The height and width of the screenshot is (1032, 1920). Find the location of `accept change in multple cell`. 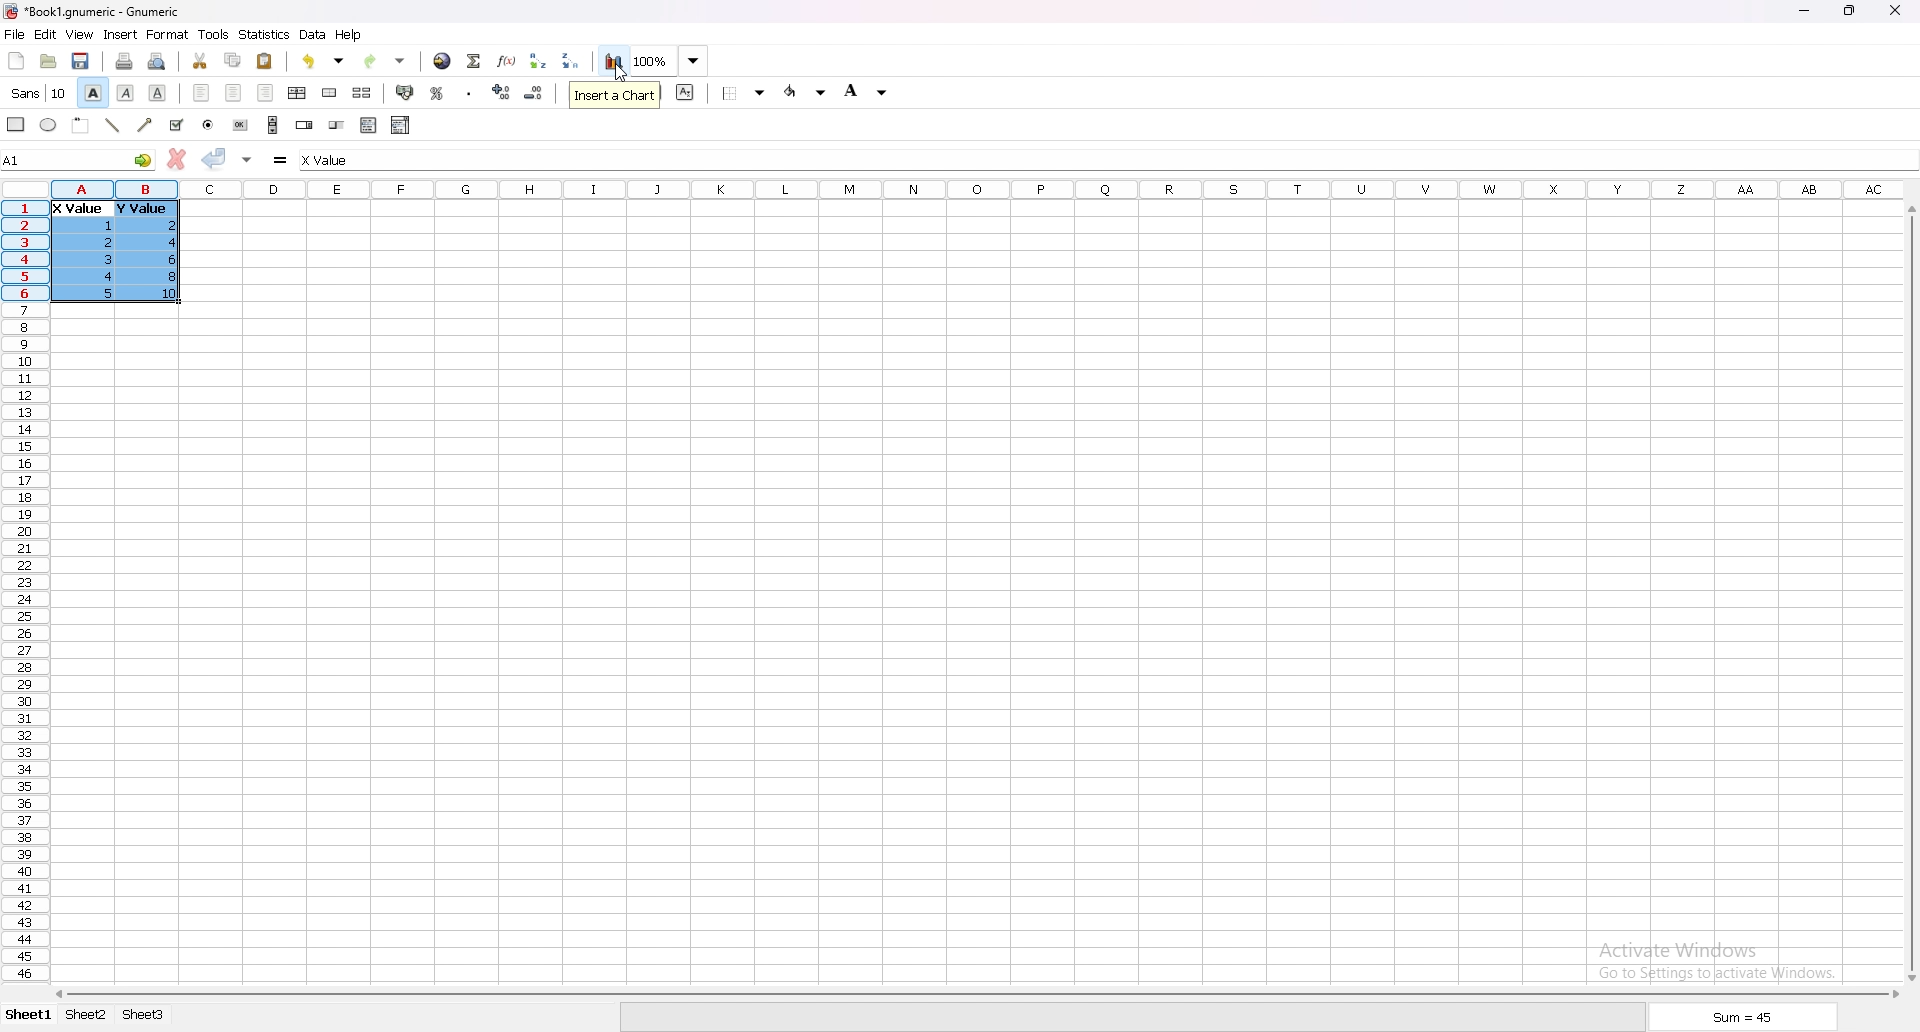

accept change in multple cell is located at coordinates (249, 158).